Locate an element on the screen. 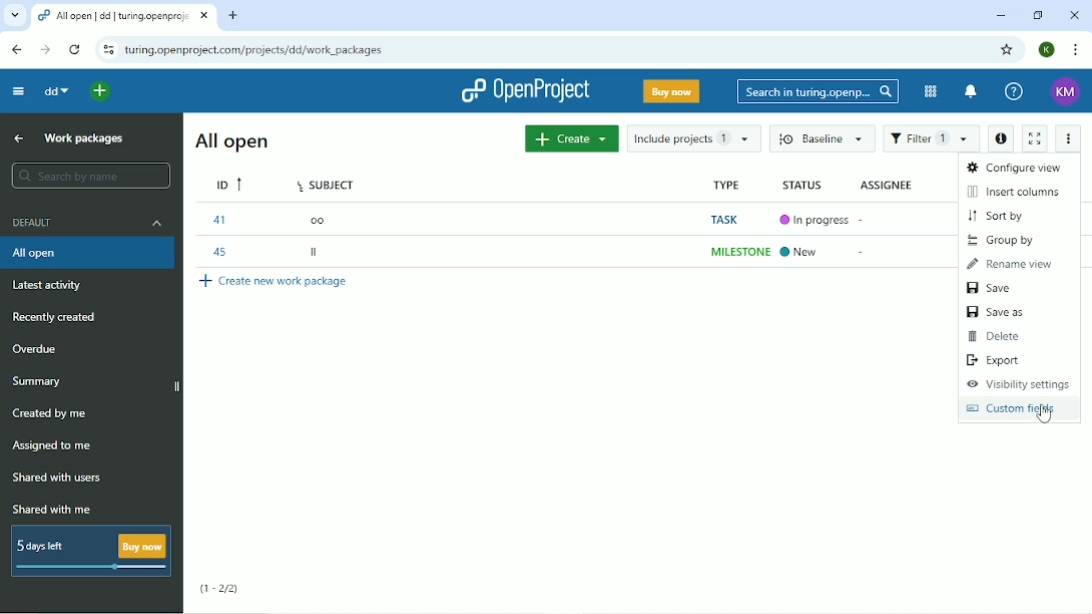  More actions is located at coordinates (1067, 137).